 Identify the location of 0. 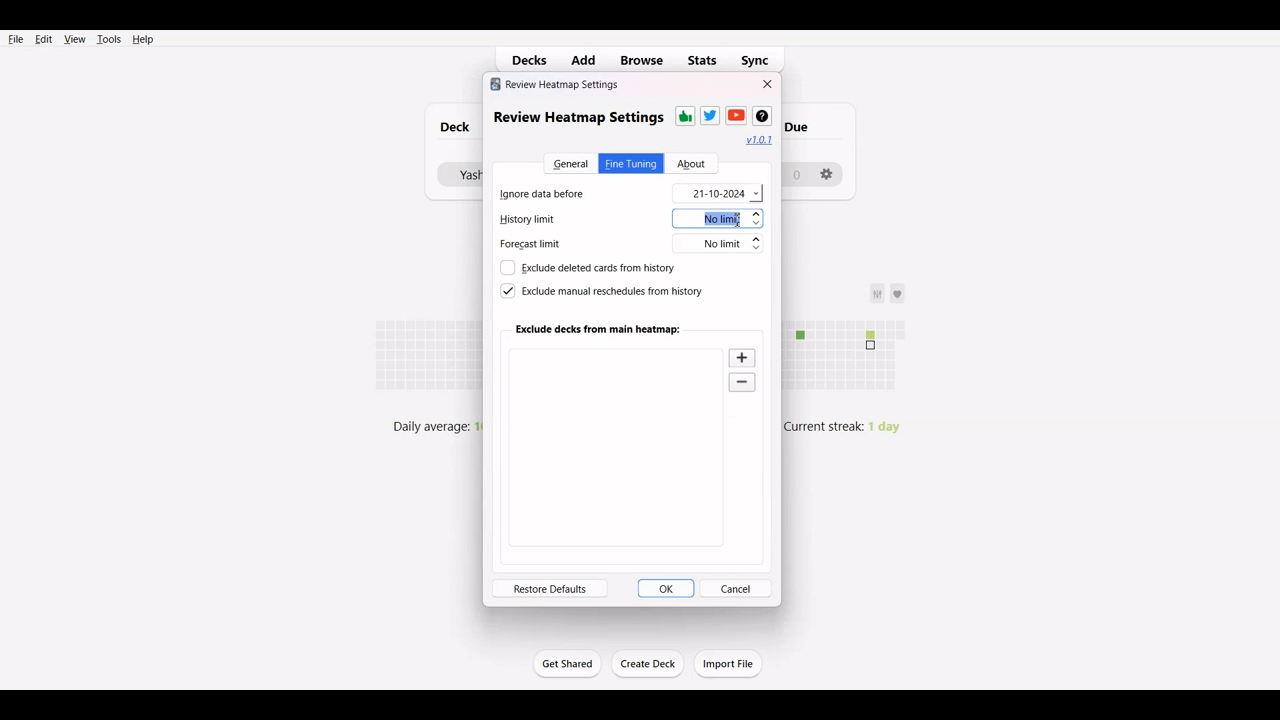
(795, 173).